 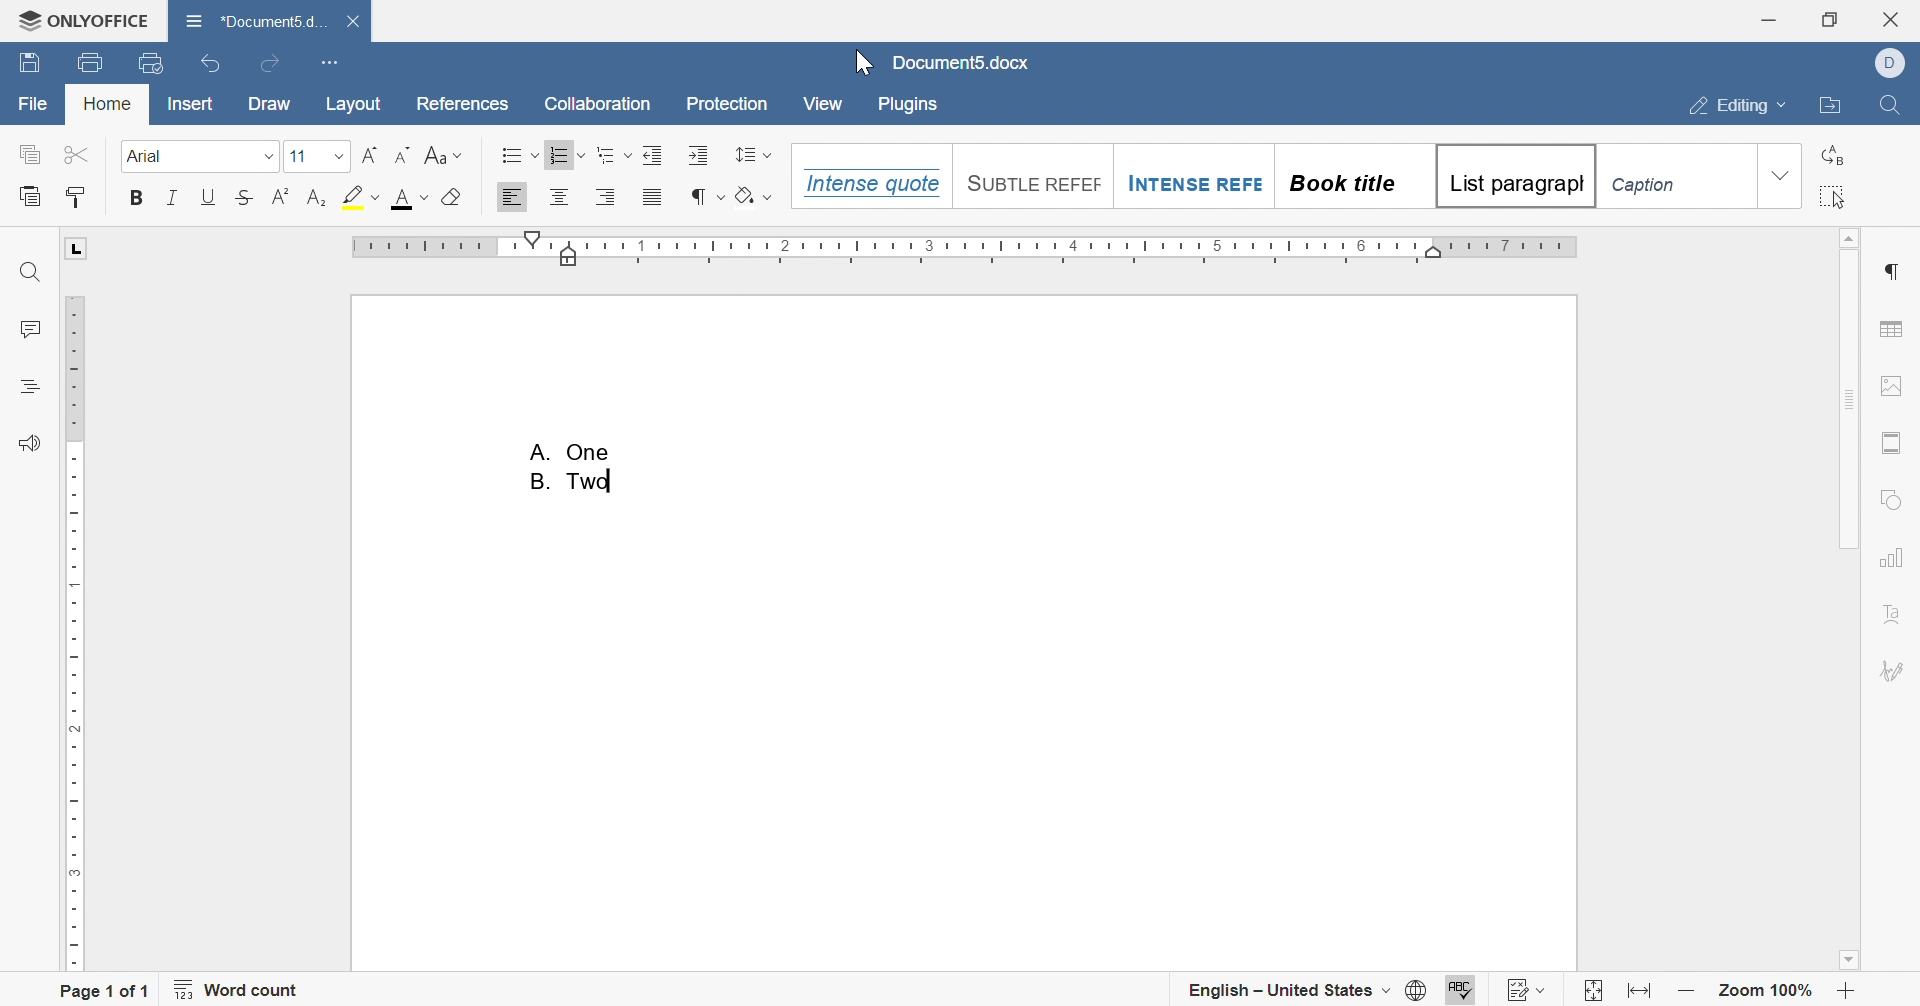 What do you see at coordinates (282, 193) in the screenshot?
I see `superscript` at bounding box center [282, 193].